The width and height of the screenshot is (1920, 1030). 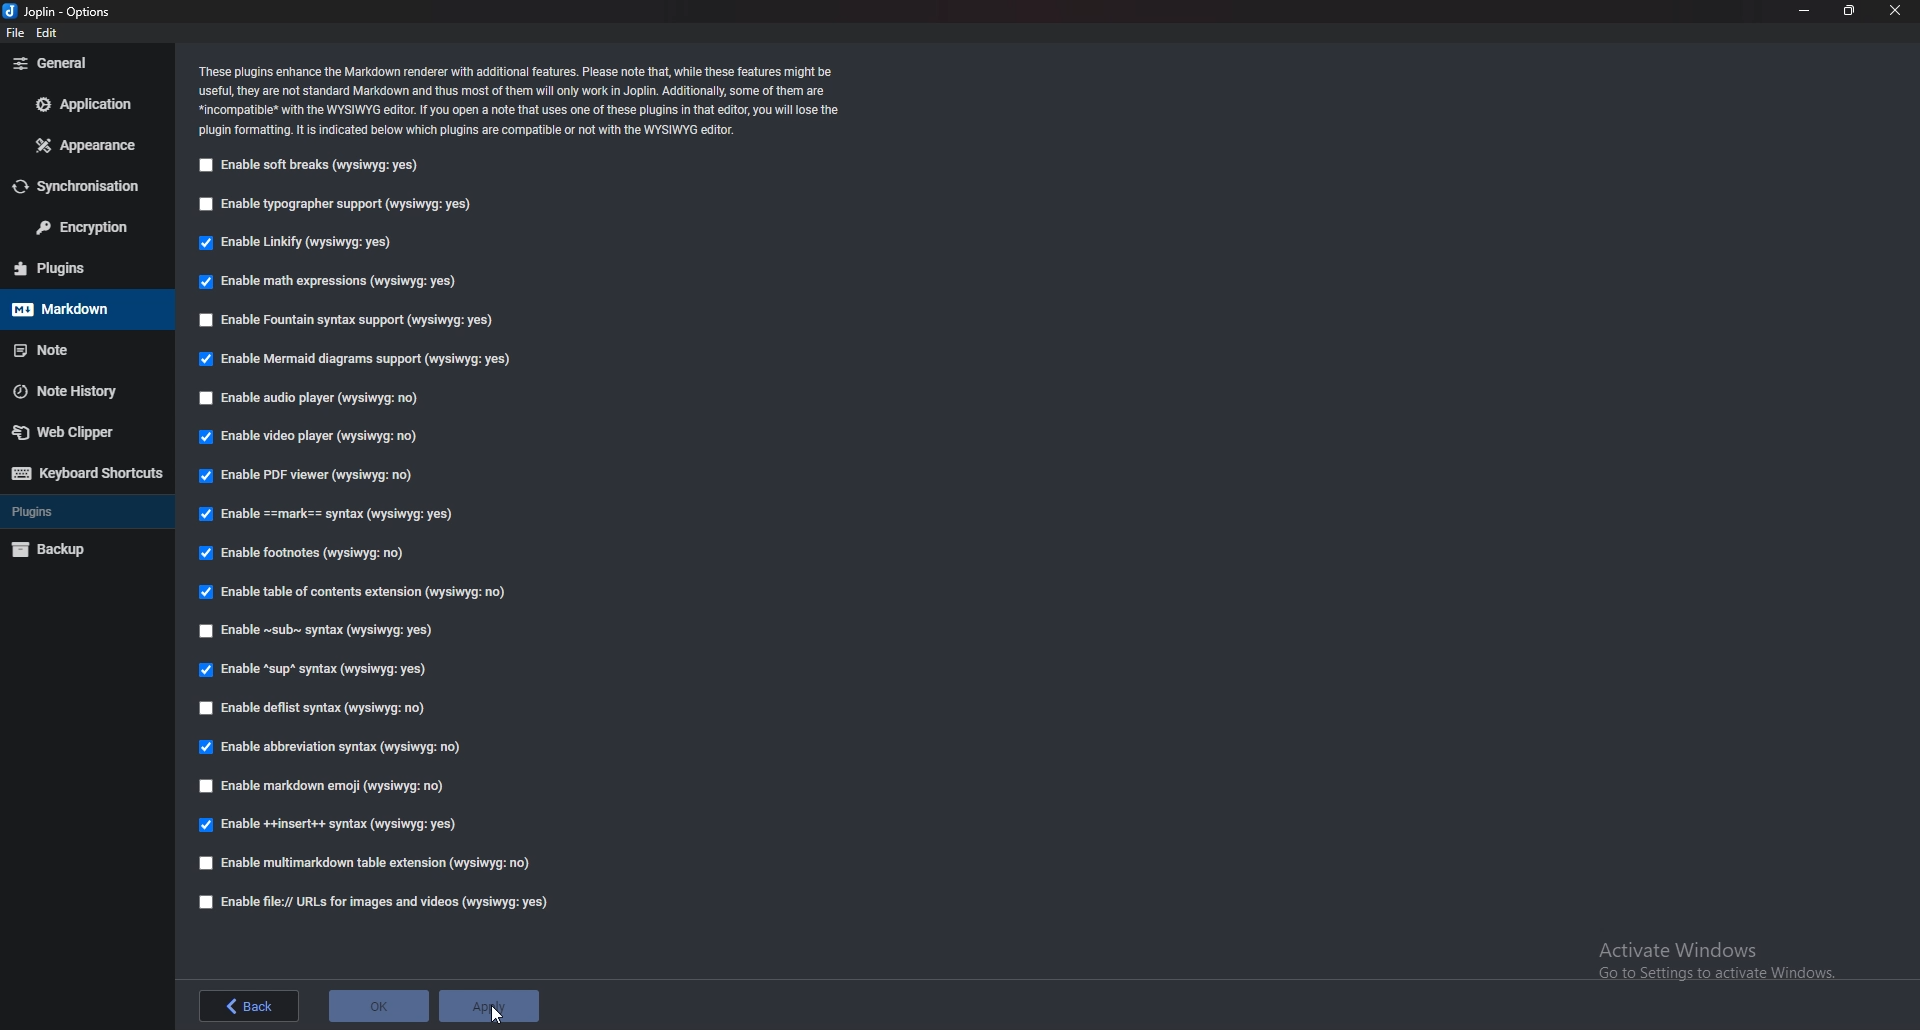 I want to click on Enable table of contents extension, so click(x=355, y=592).